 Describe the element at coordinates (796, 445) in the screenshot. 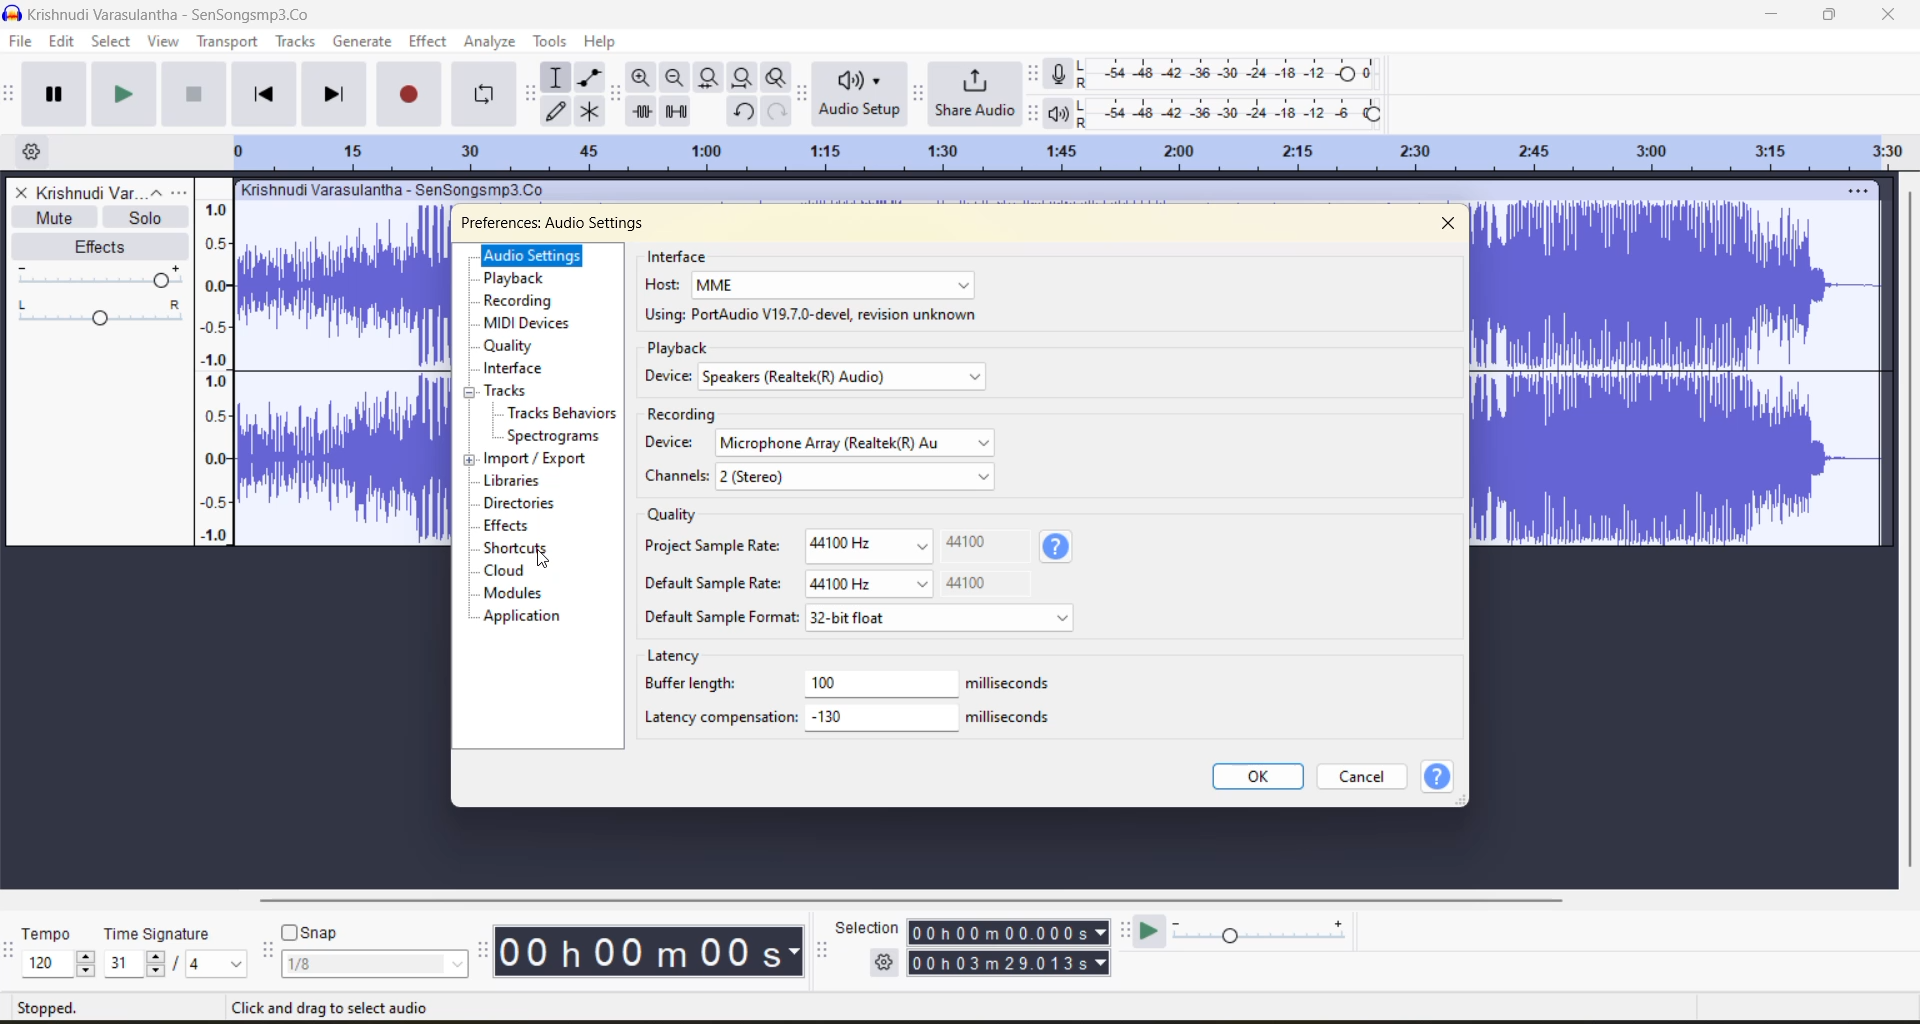

I see `© 2°" | Device Microphone Array (Realtek(R) Auie` at that location.